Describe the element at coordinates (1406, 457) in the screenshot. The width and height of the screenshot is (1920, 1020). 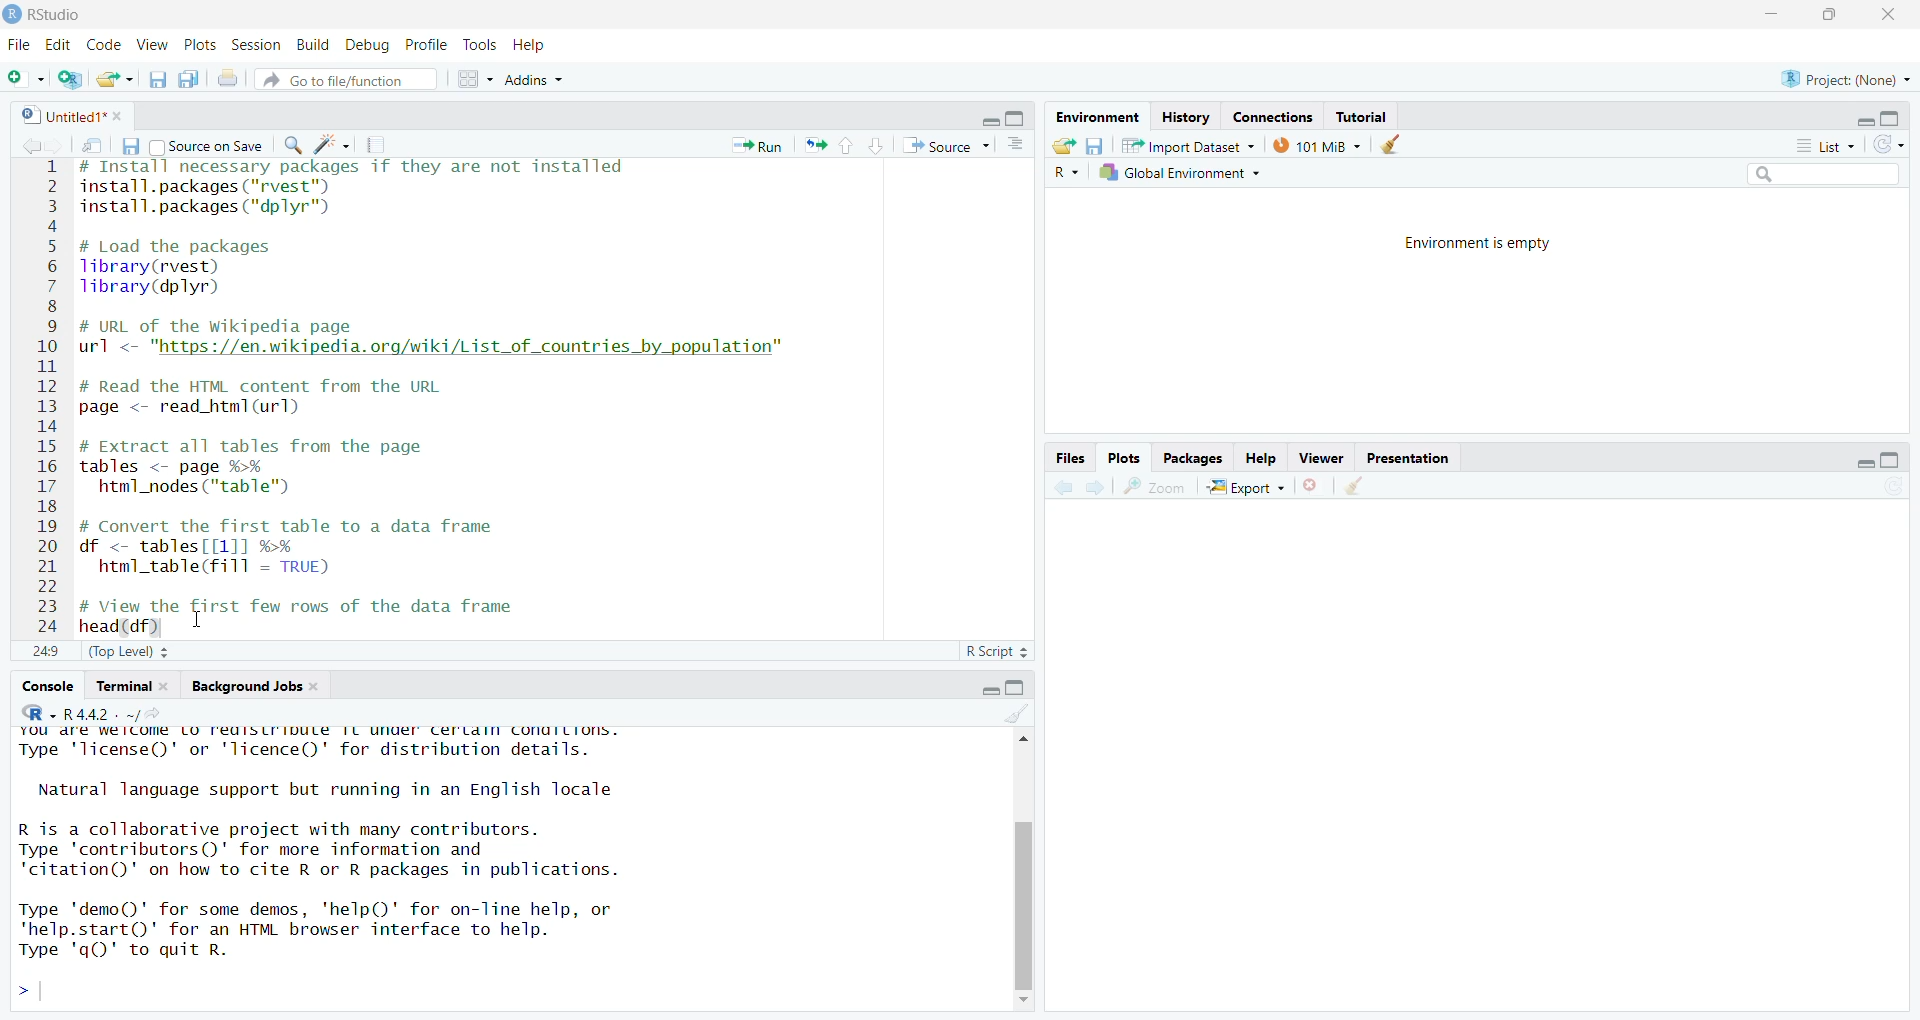
I see `Presentation` at that location.